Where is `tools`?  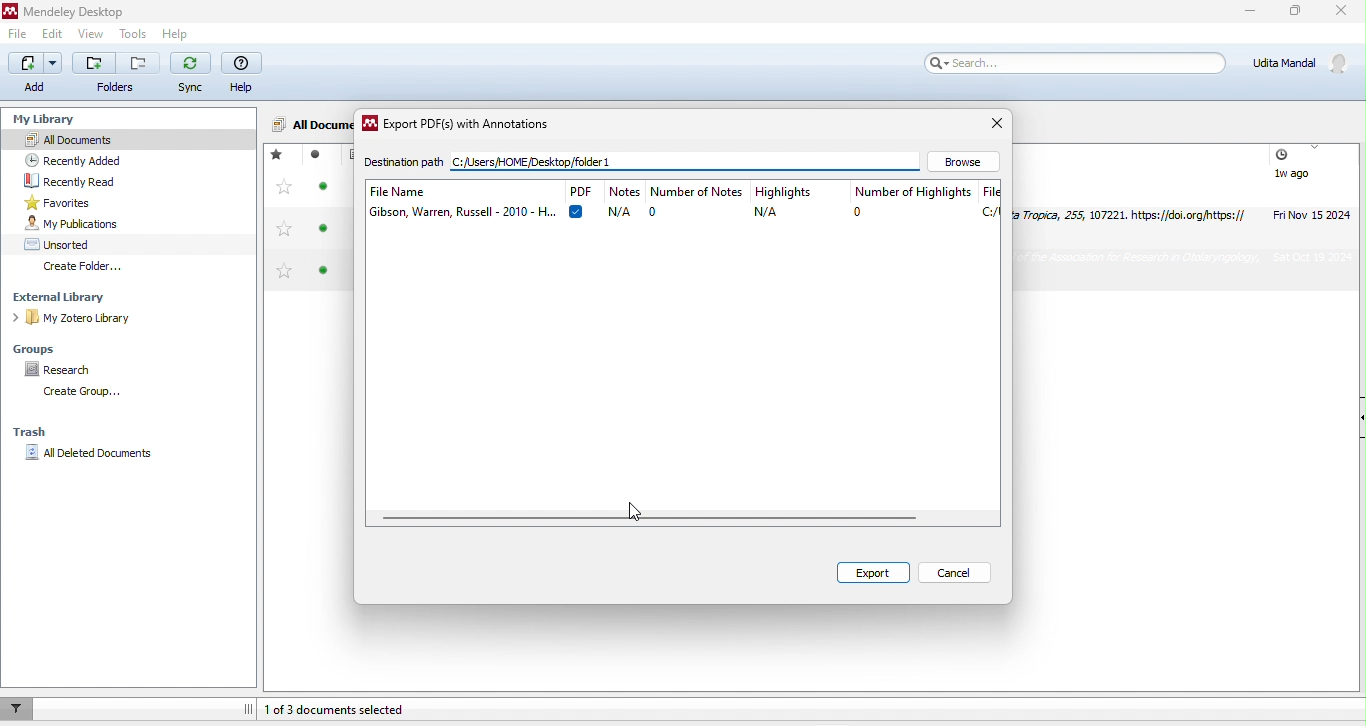
tools is located at coordinates (134, 32).